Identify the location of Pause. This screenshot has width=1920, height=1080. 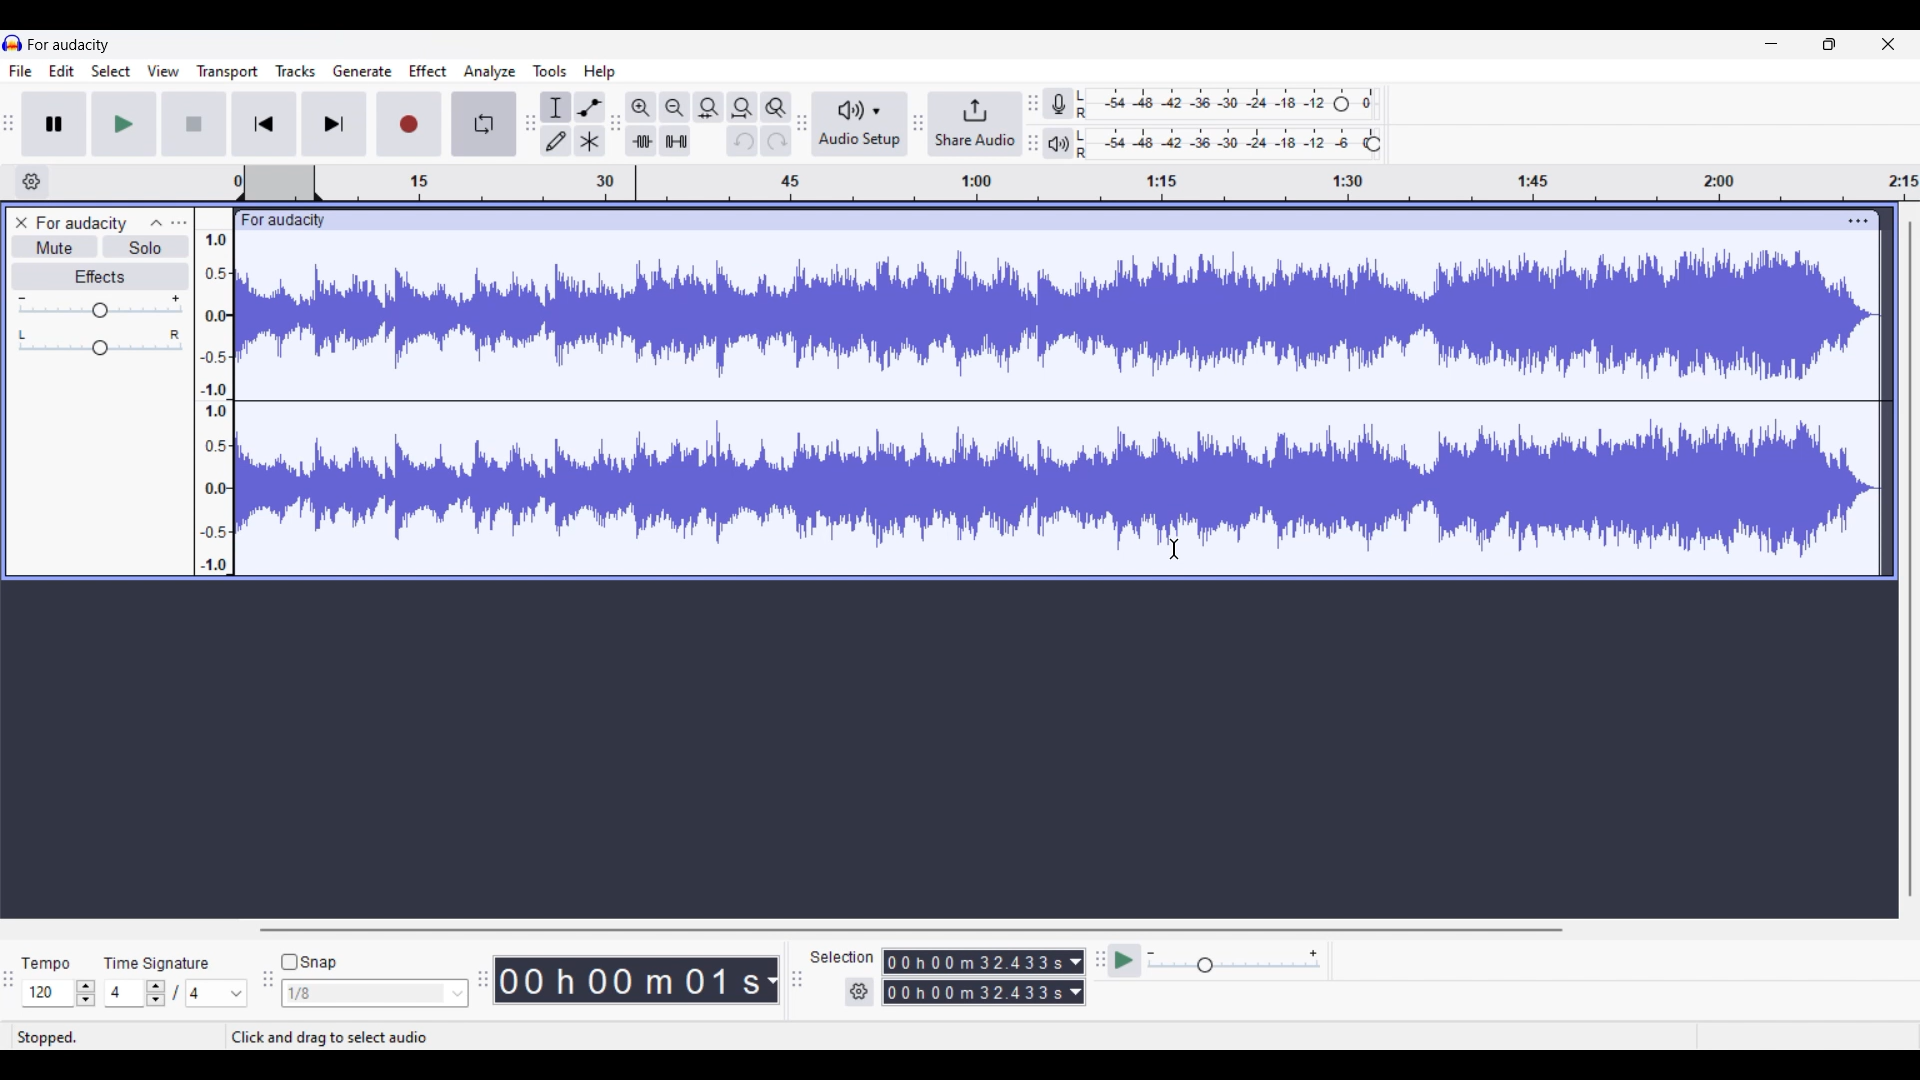
(55, 124).